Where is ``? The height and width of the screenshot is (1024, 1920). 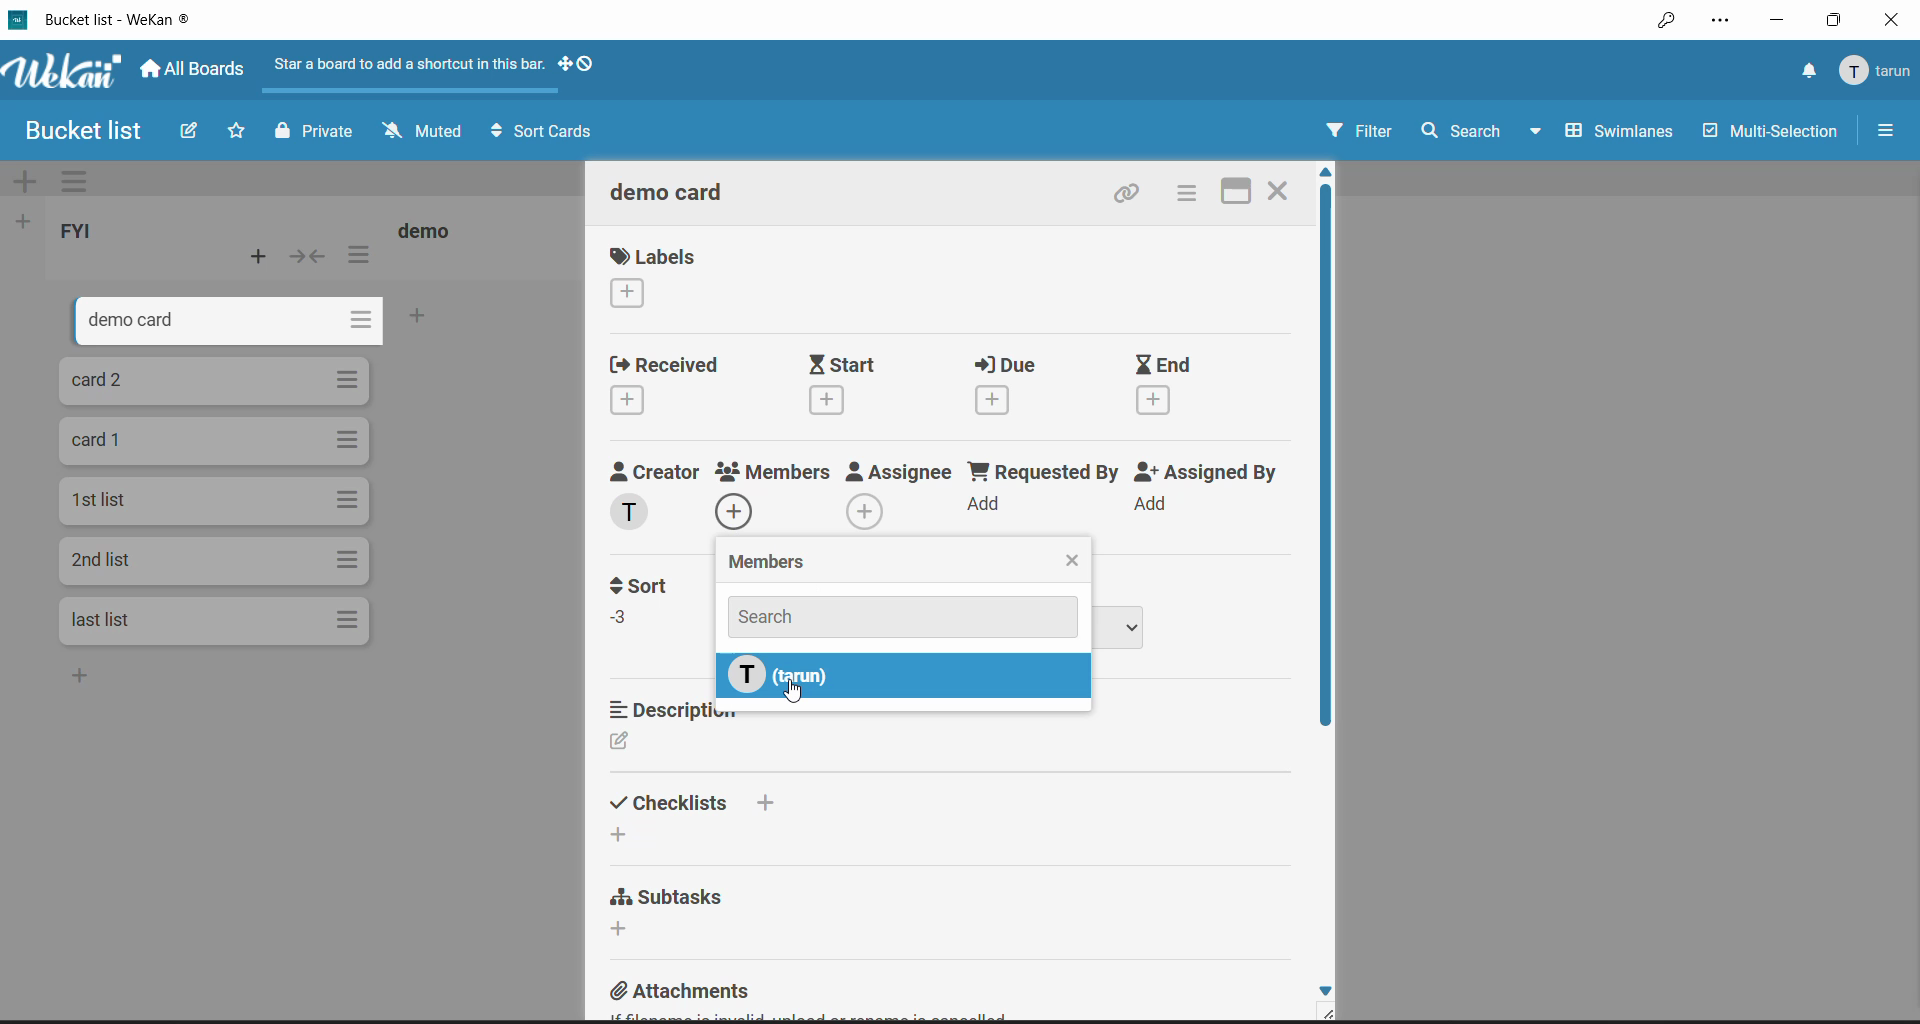  is located at coordinates (1166, 364).